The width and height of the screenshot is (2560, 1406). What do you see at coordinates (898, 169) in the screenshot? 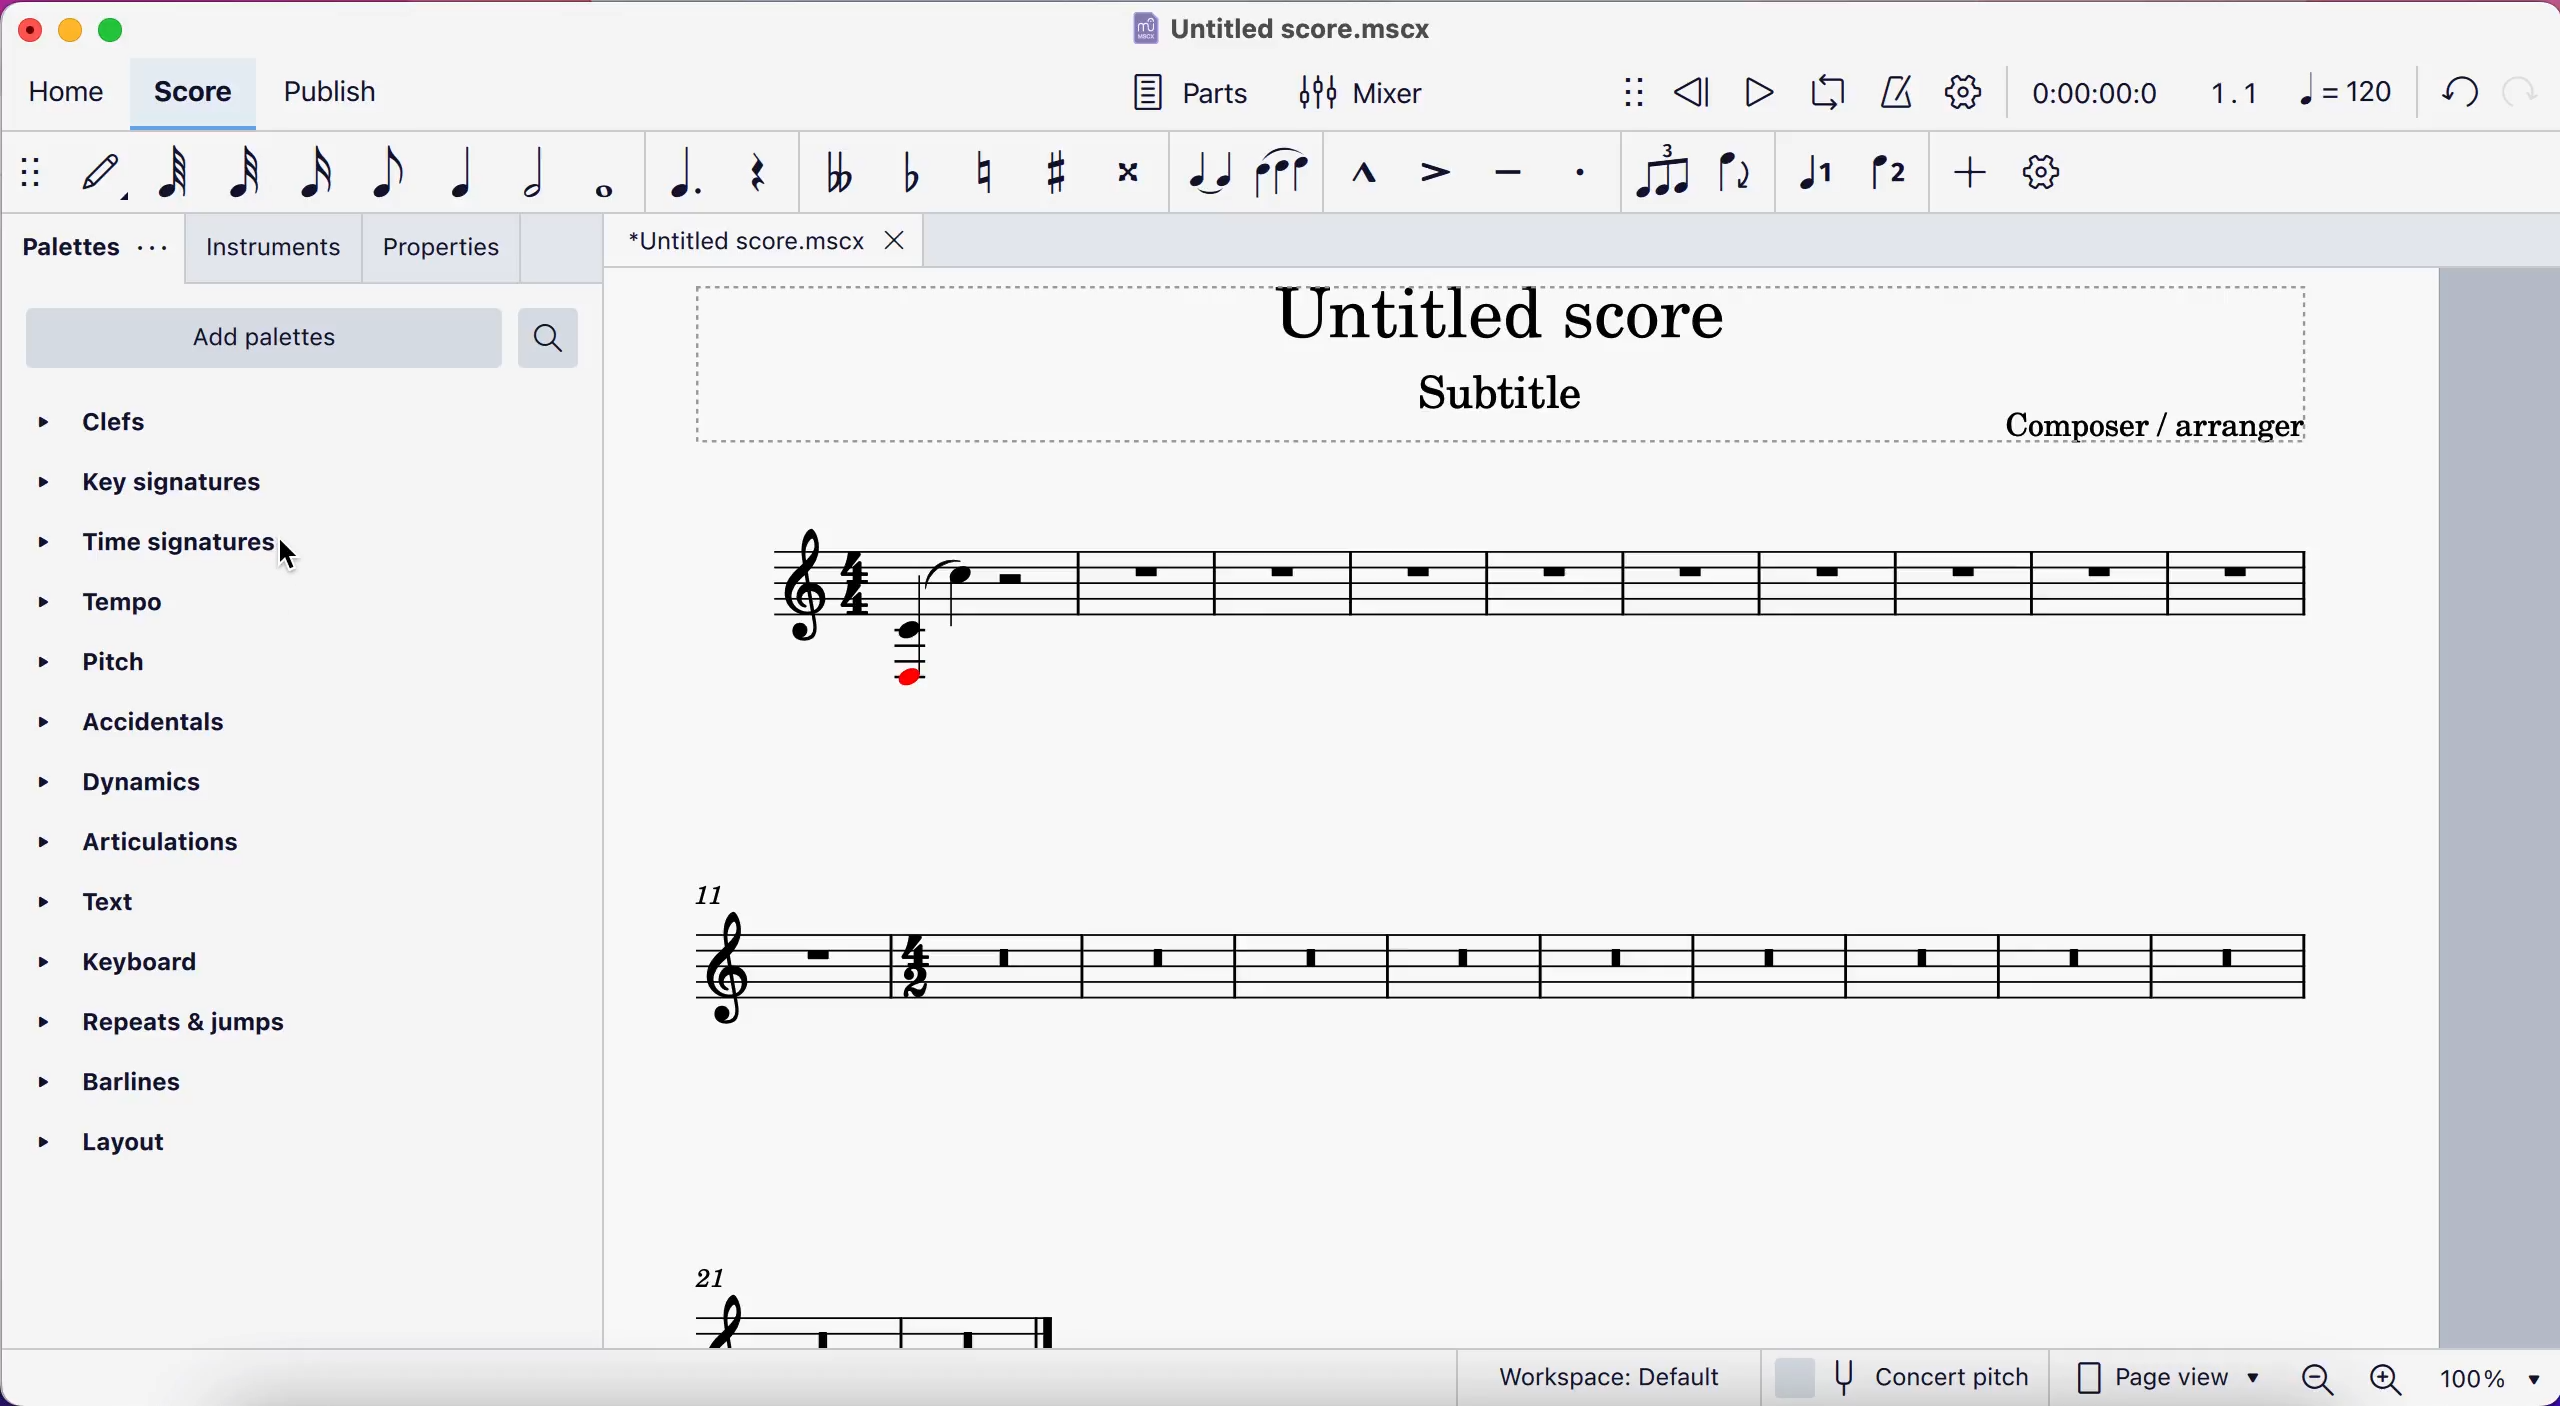
I see `double flat` at bounding box center [898, 169].